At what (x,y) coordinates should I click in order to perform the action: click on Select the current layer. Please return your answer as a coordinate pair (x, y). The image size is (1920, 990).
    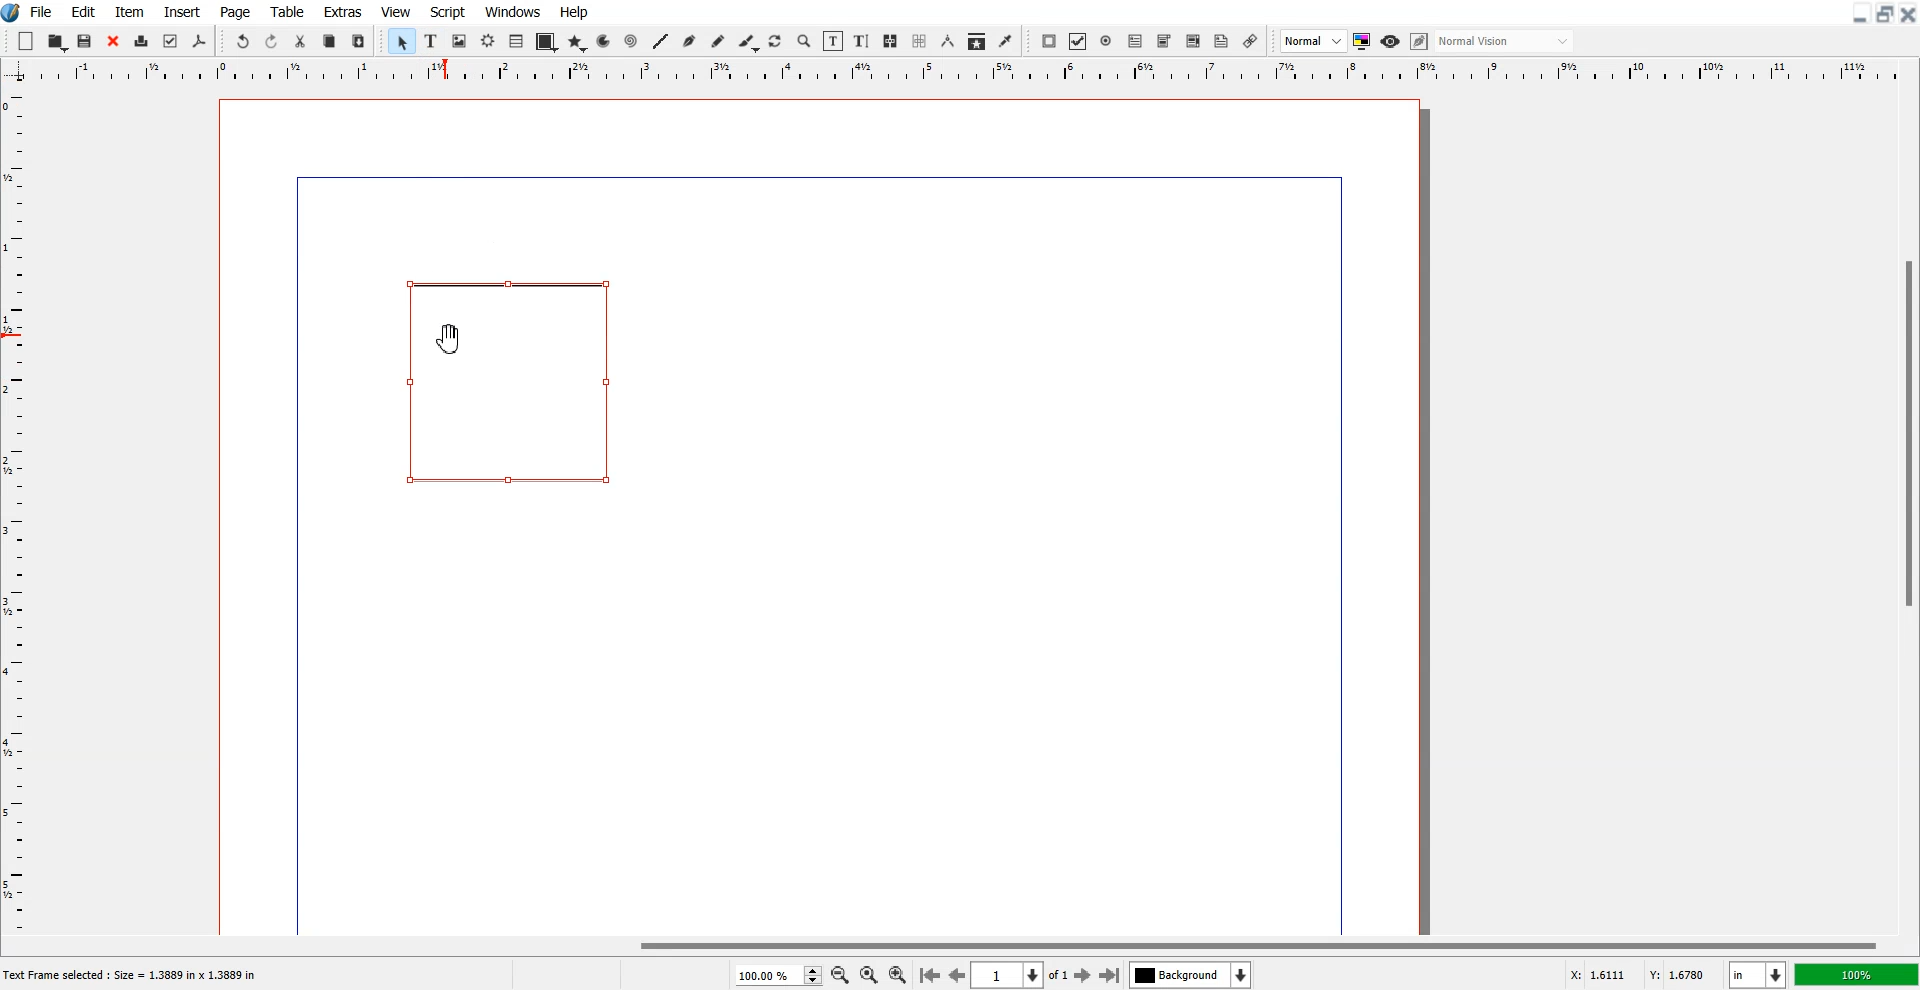
    Looking at the image, I should click on (1193, 975).